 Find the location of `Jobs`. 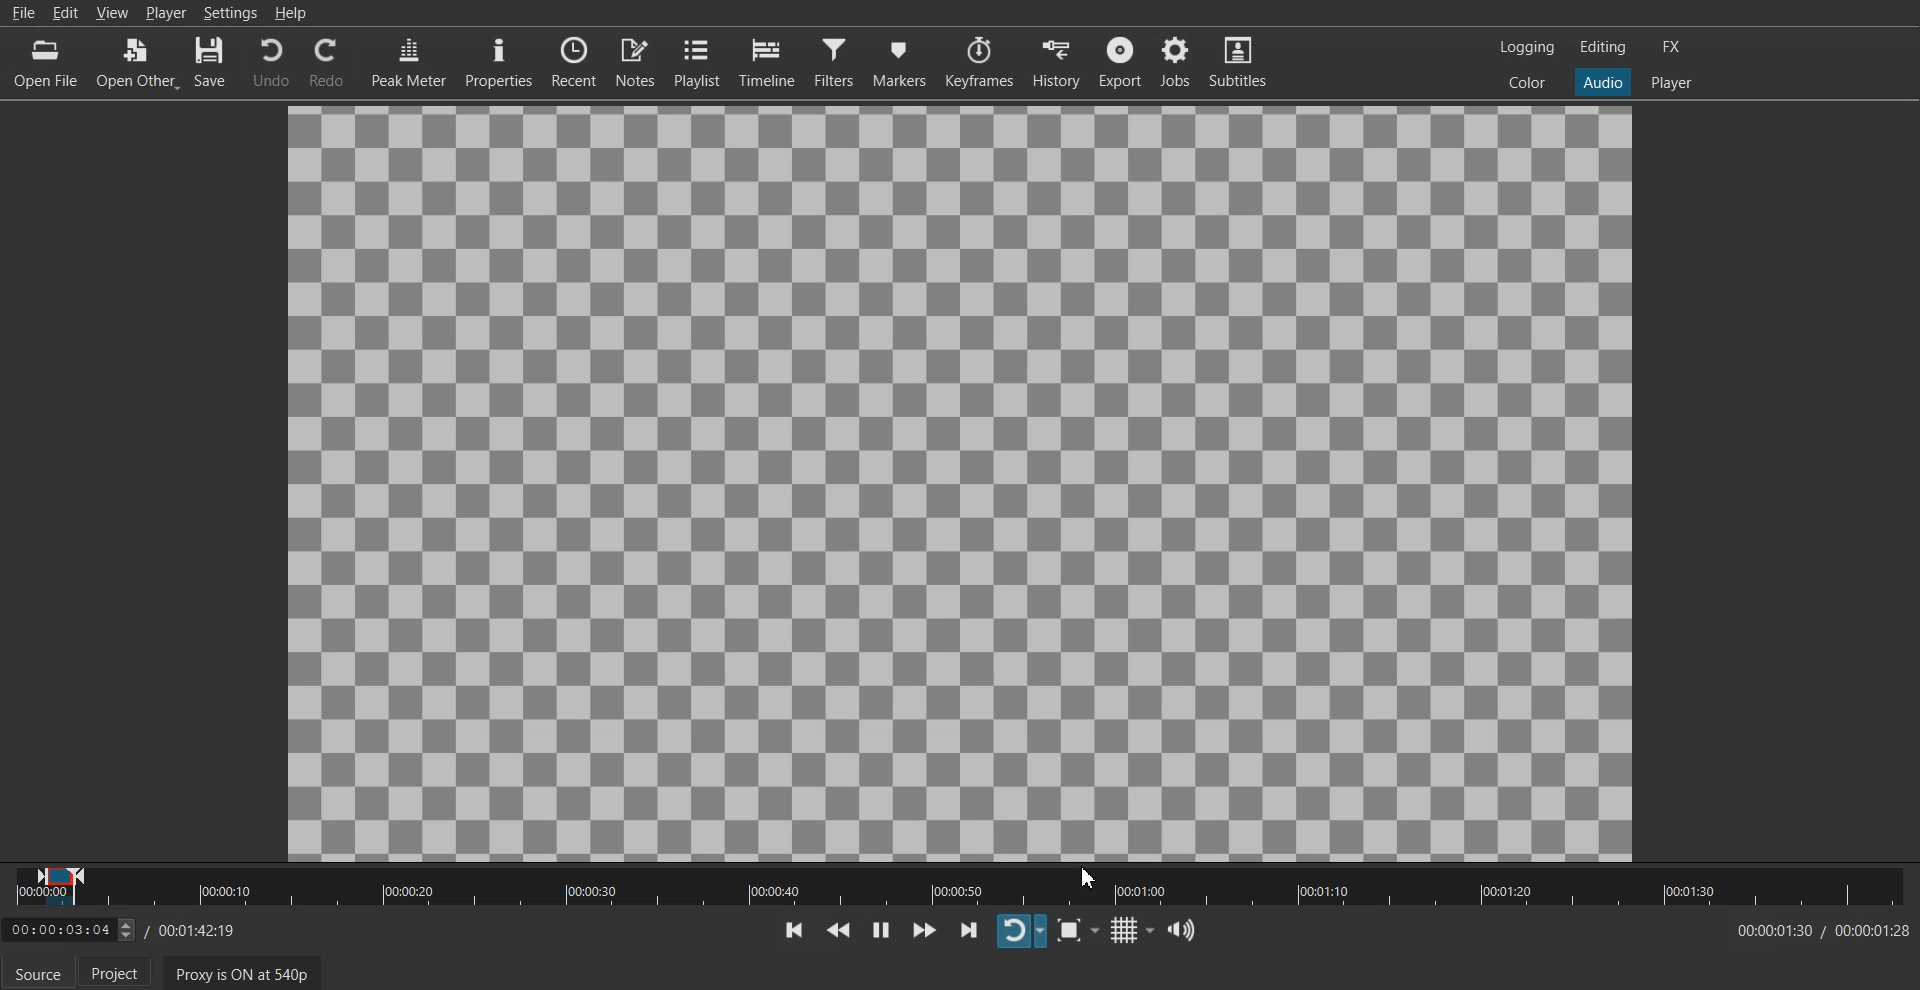

Jobs is located at coordinates (1176, 62).